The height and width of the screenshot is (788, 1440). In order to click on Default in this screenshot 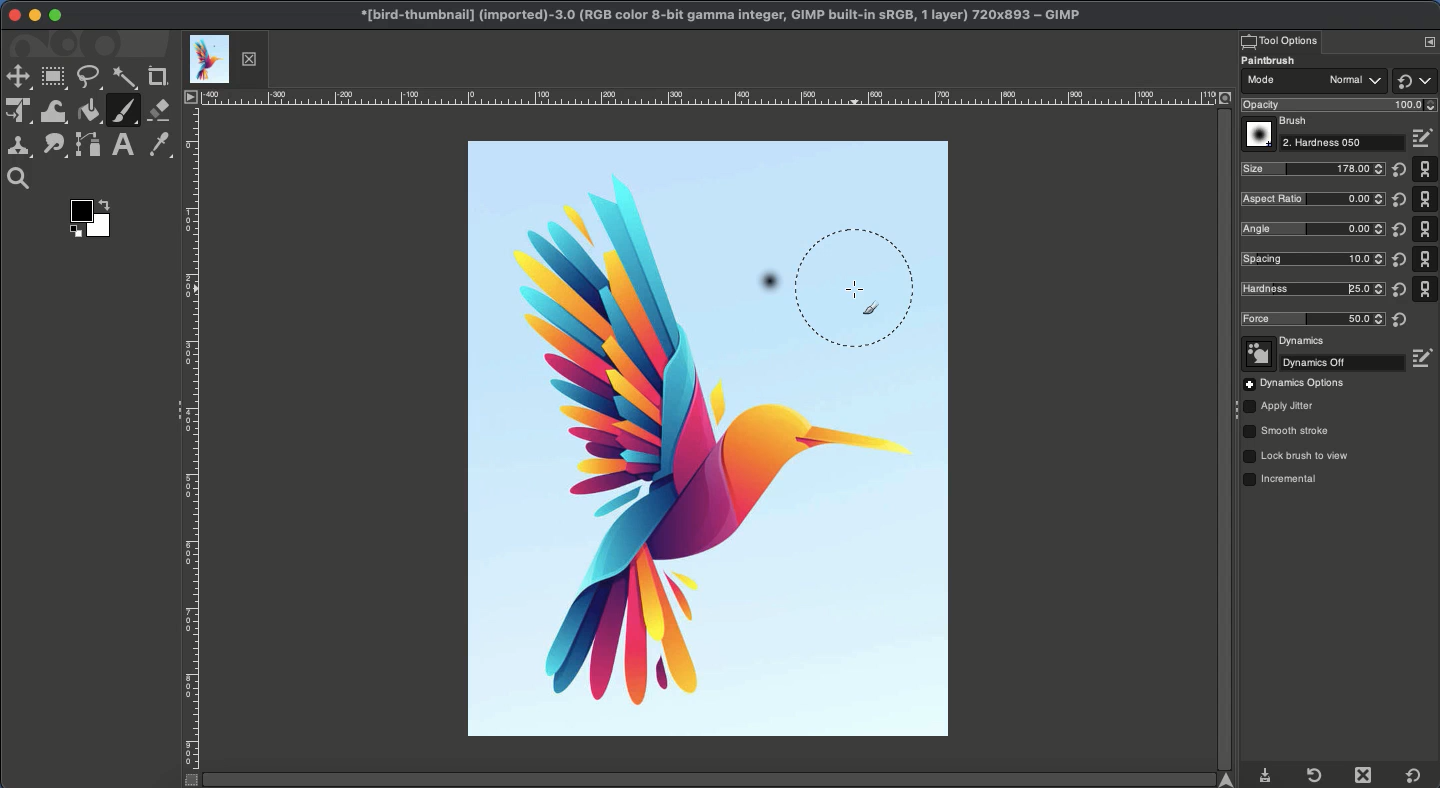, I will do `click(1414, 776)`.